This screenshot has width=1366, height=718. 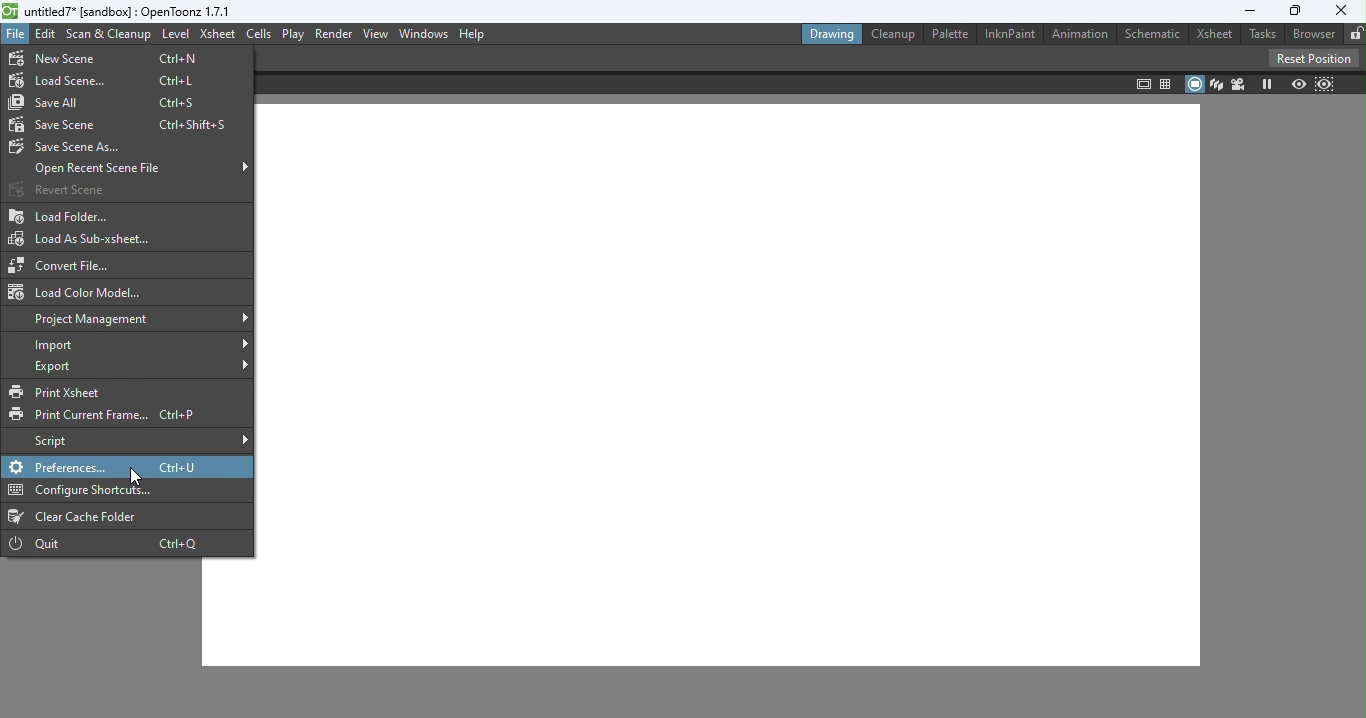 I want to click on Save scene, so click(x=123, y=124).